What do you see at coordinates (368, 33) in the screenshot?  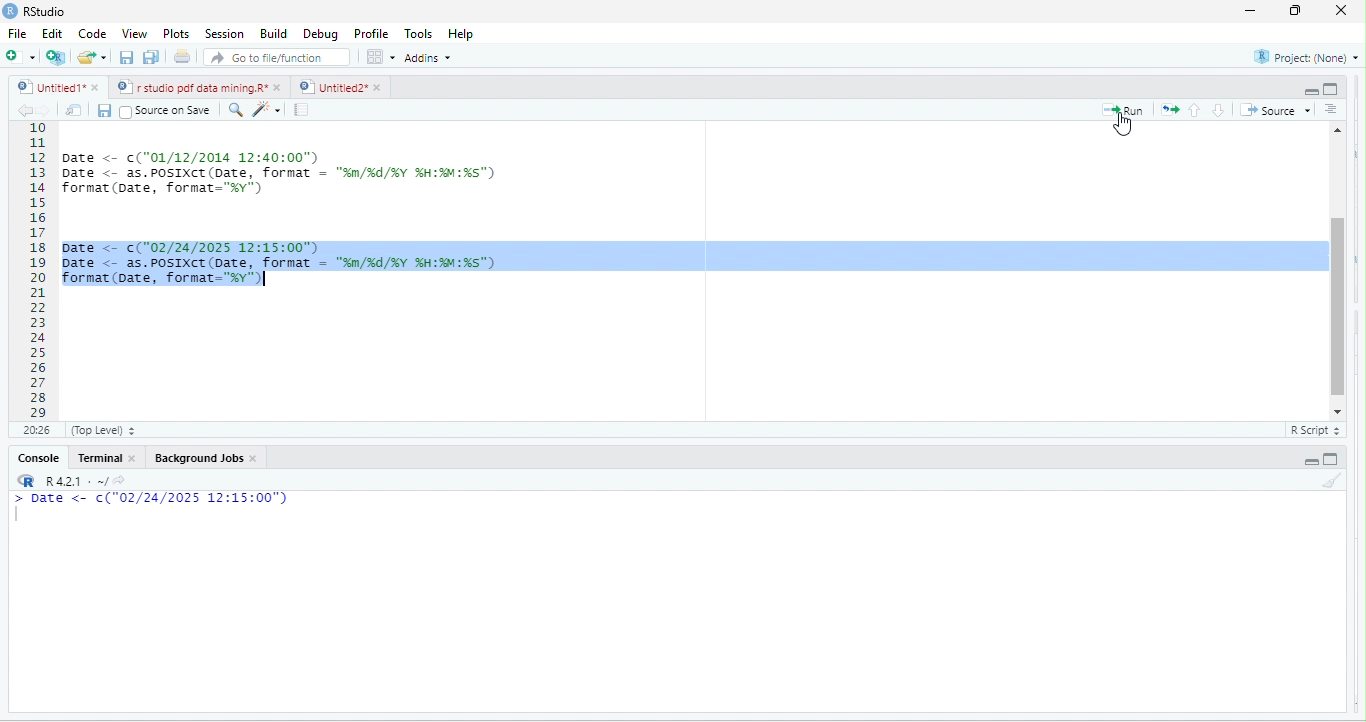 I see `Profile` at bounding box center [368, 33].